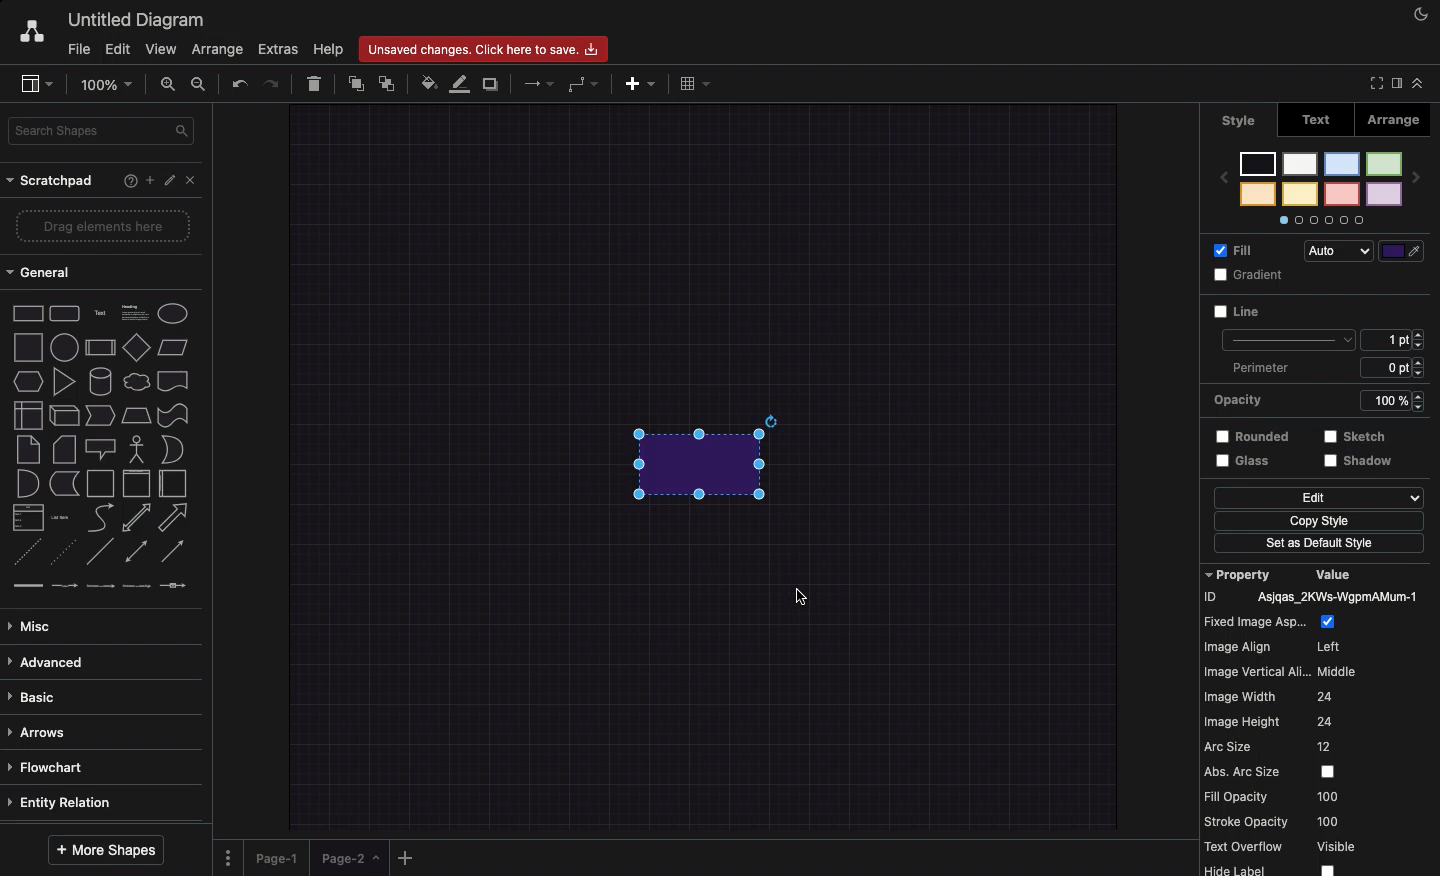  What do you see at coordinates (111, 83) in the screenshot?
I see `Zoom` at bounding box center [111, 83].